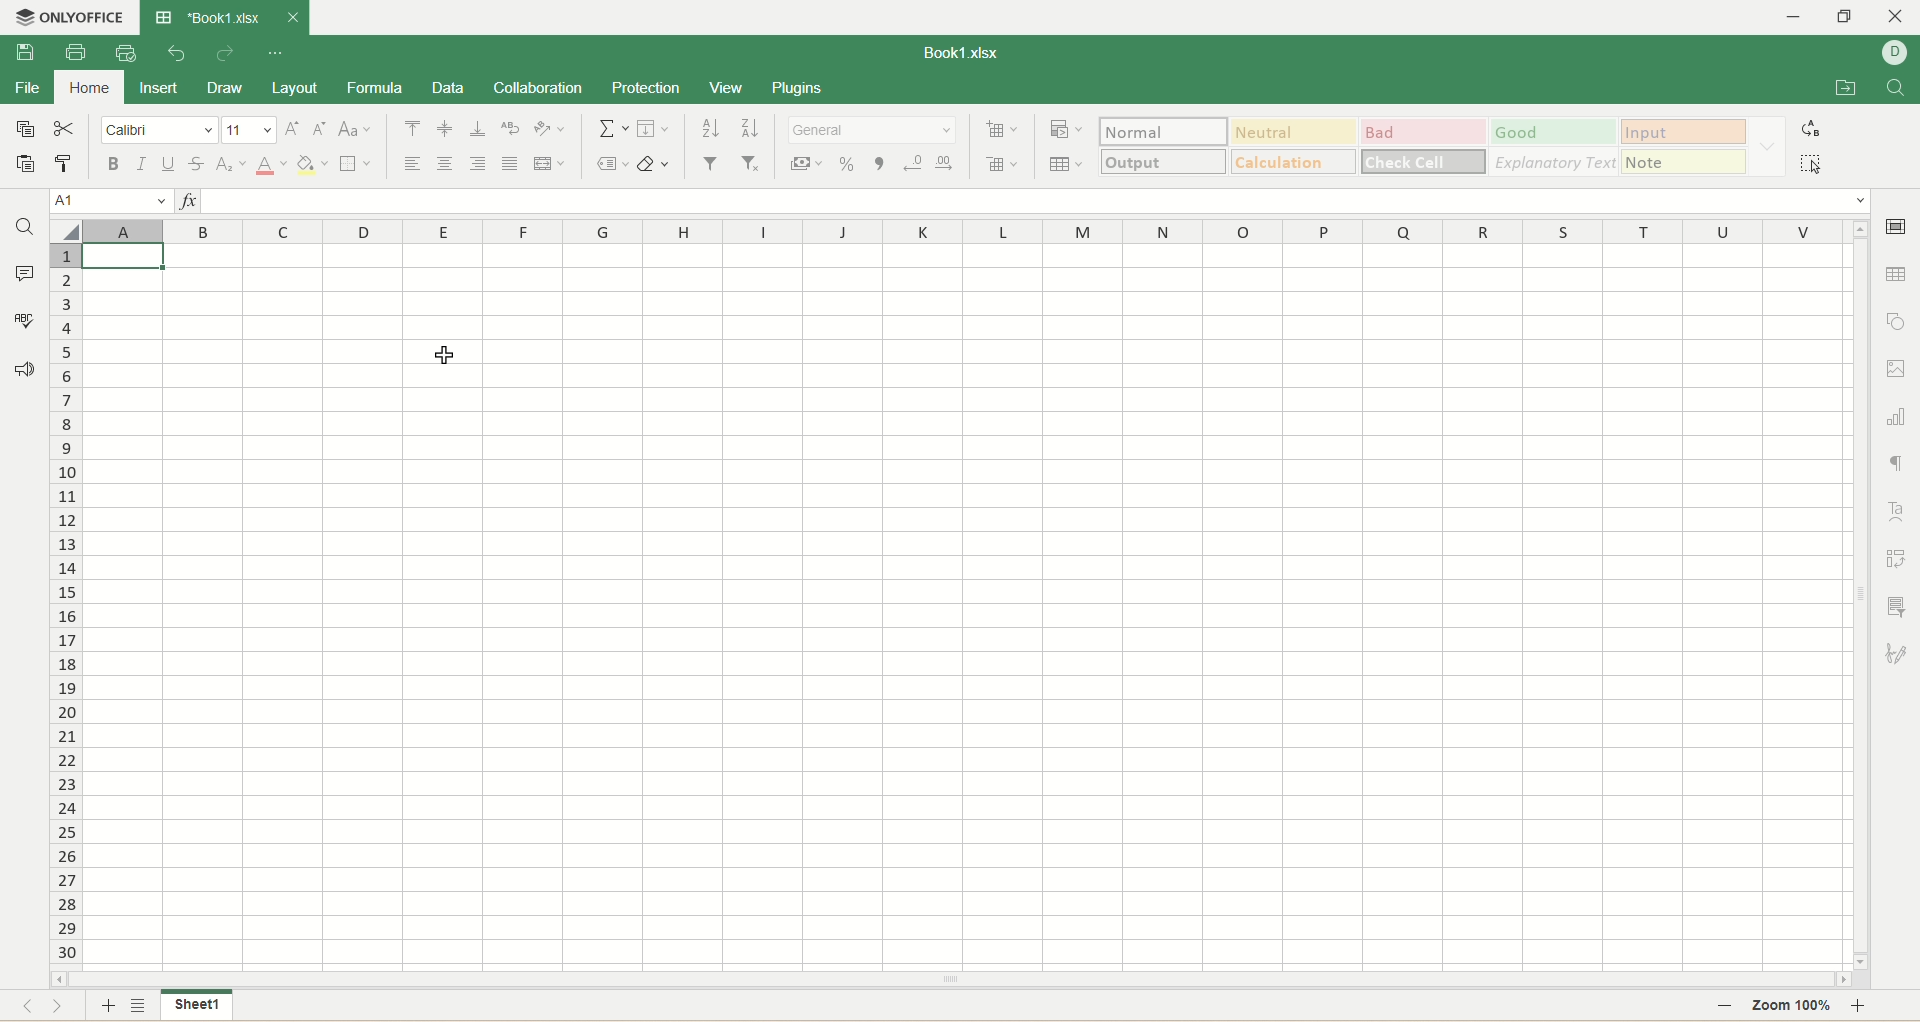 This screenshot has width=1920, height=1022. I want to click on align center, so click(446, 164).